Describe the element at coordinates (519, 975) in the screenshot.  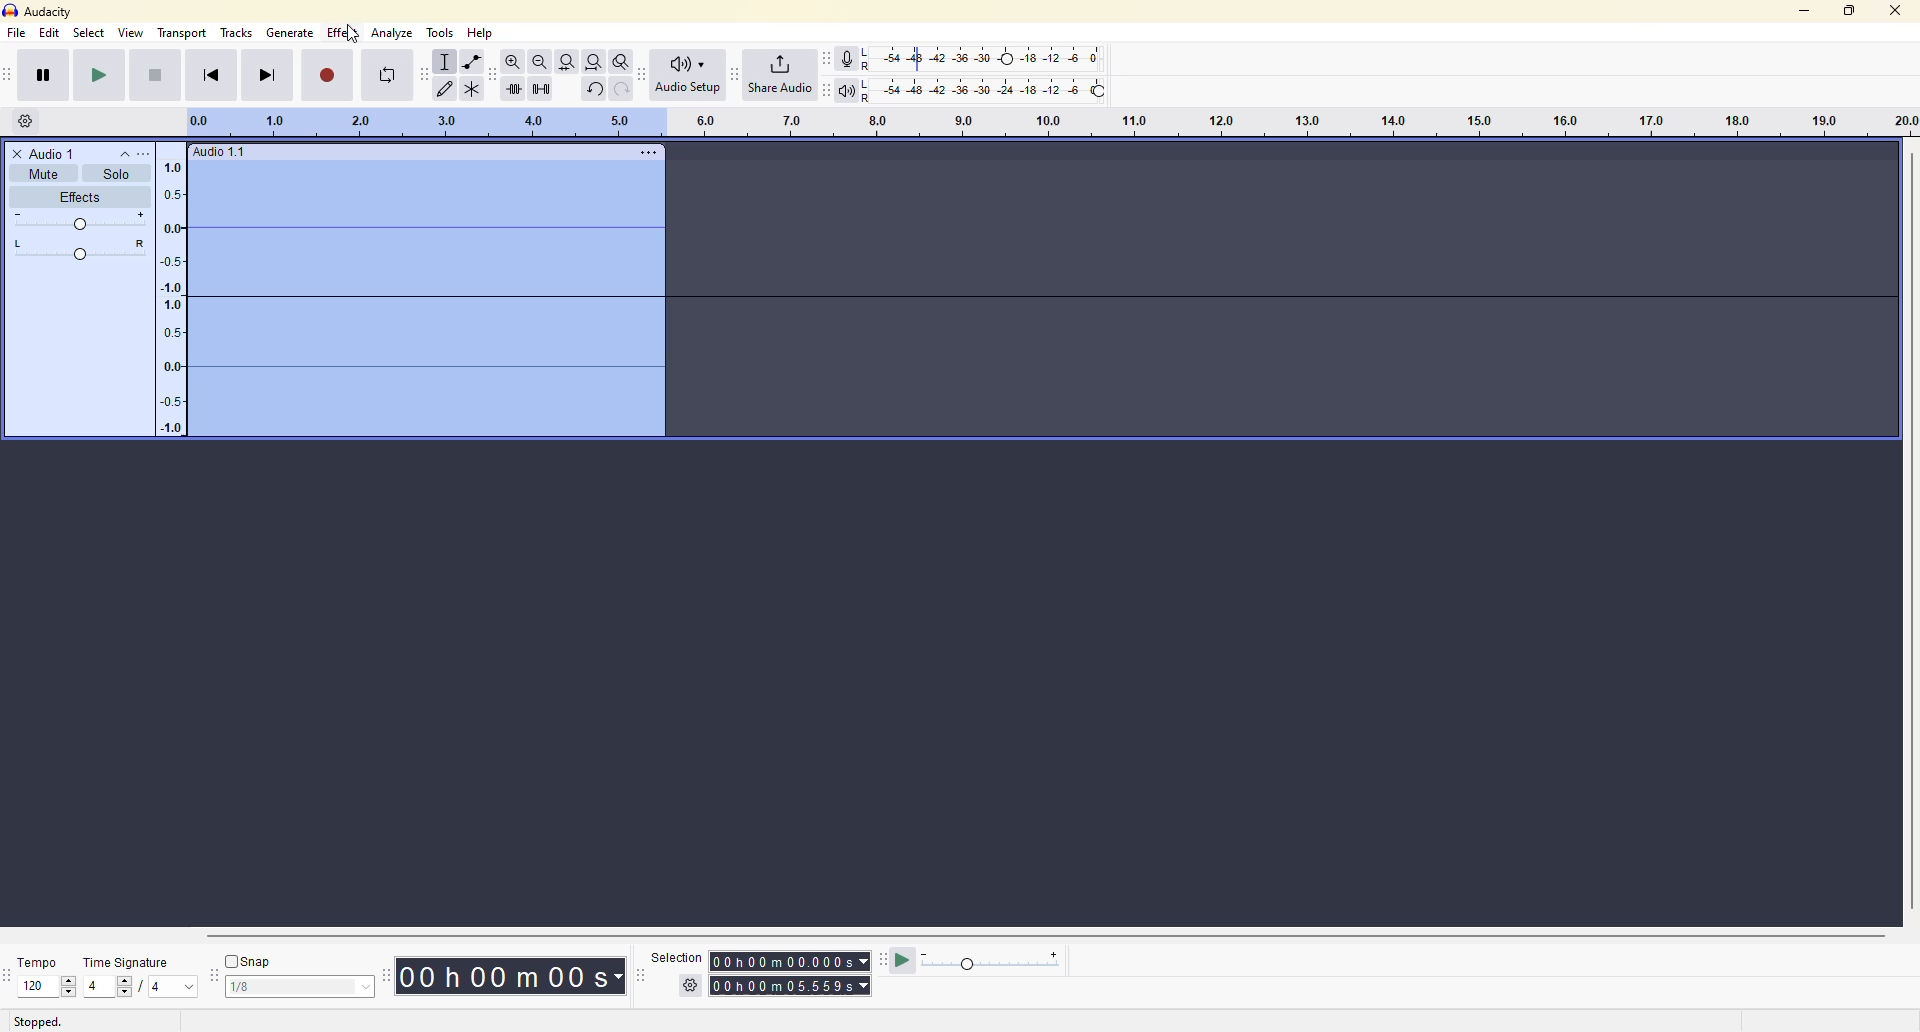
I see `time` at that location.